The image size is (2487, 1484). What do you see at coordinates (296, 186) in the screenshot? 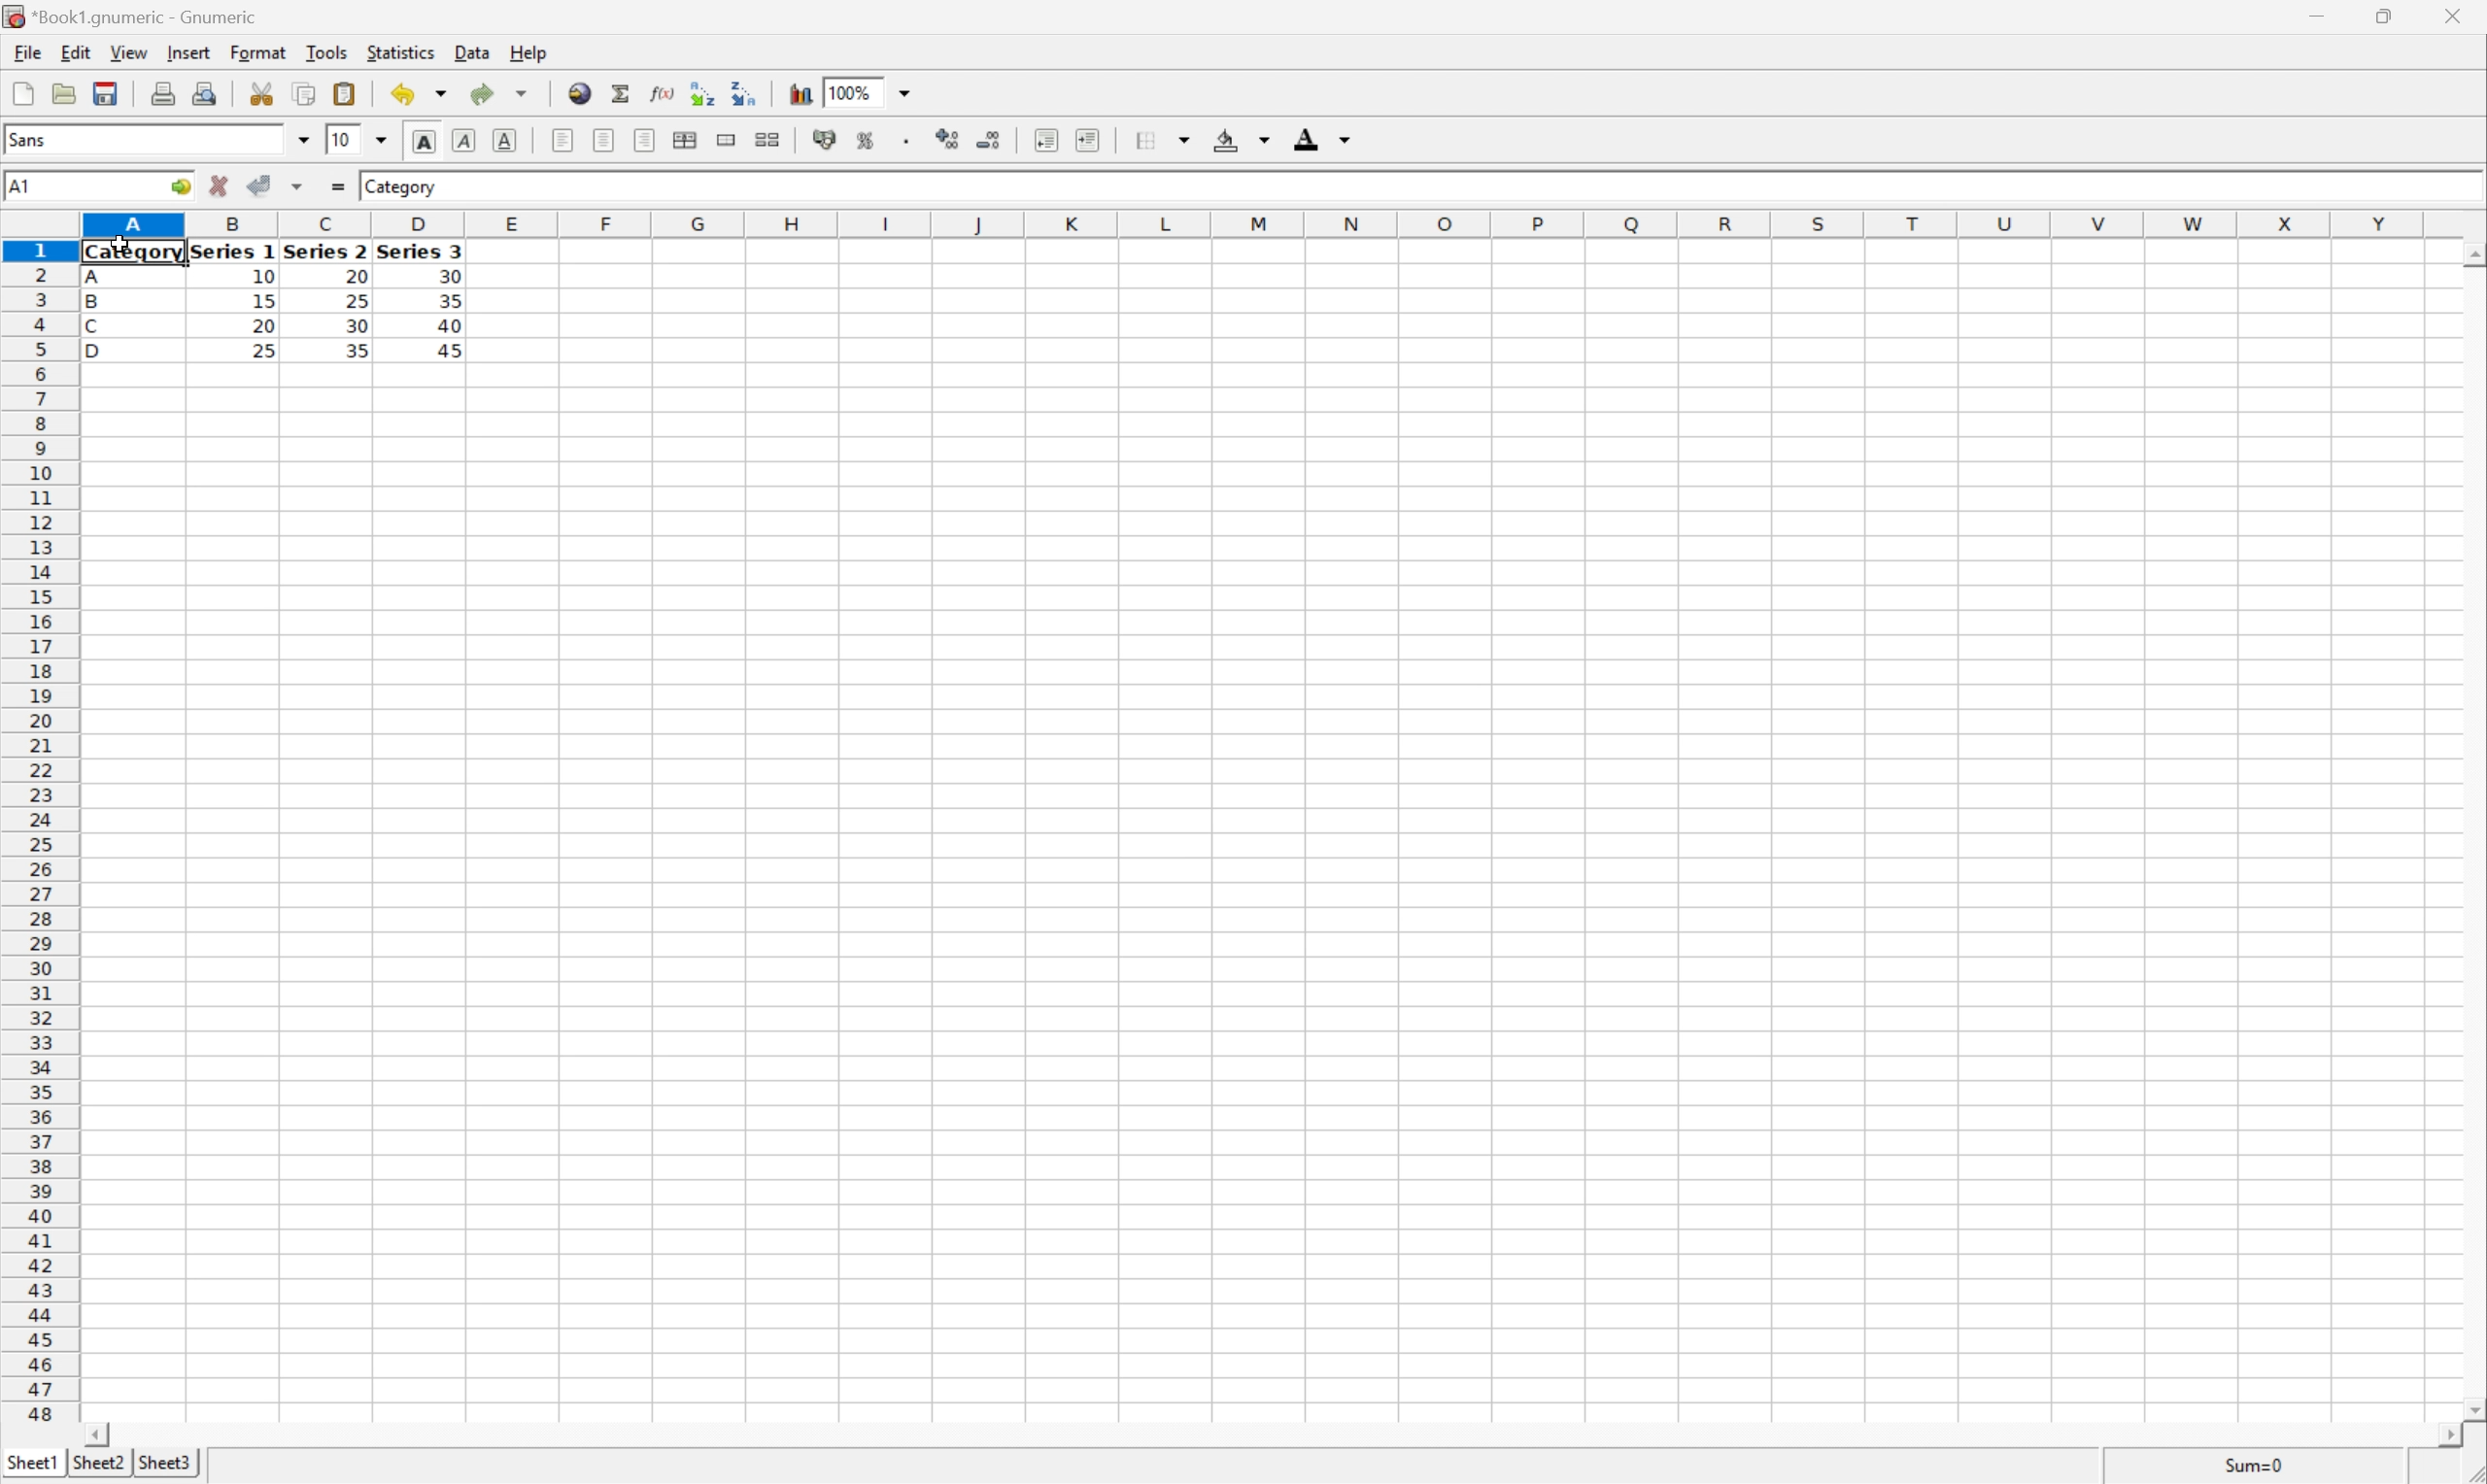
I see `Accept changes in multiple cells` at bounding box center [296, 186].